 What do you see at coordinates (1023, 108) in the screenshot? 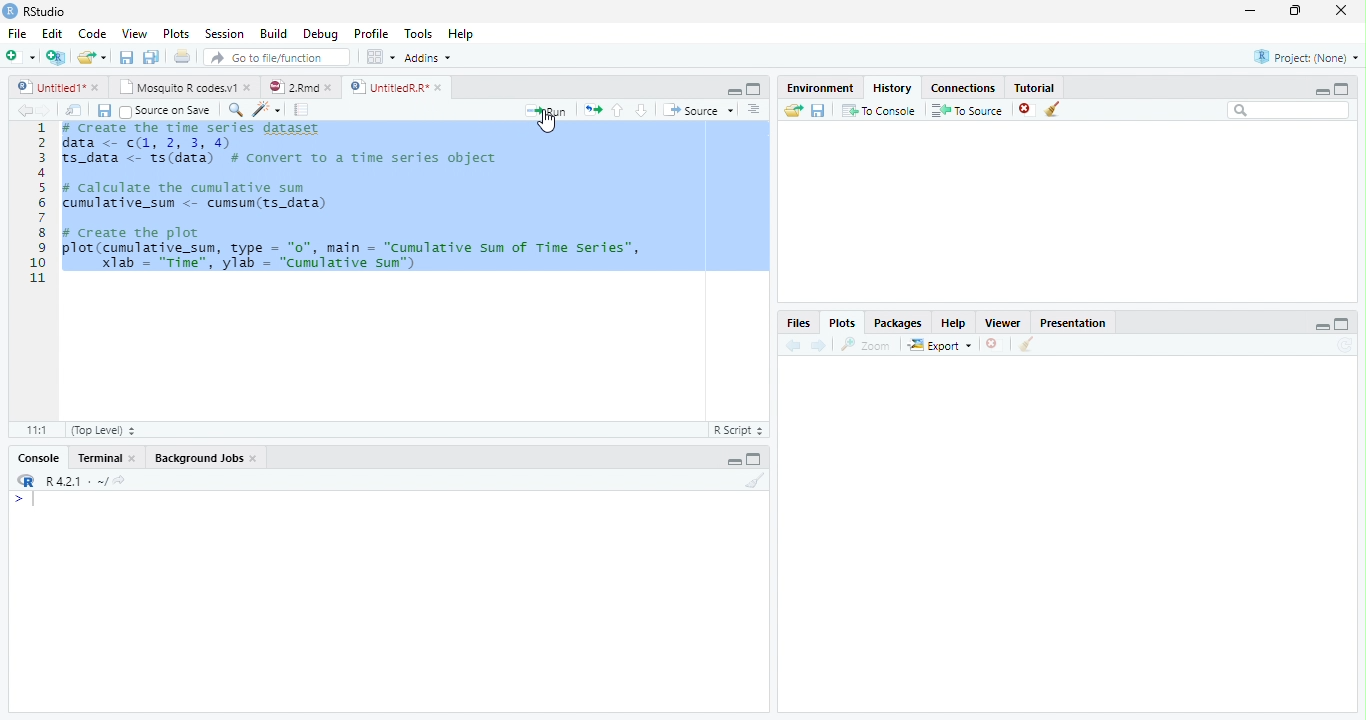
I see `Delete` at bounding box center [1023, 108].